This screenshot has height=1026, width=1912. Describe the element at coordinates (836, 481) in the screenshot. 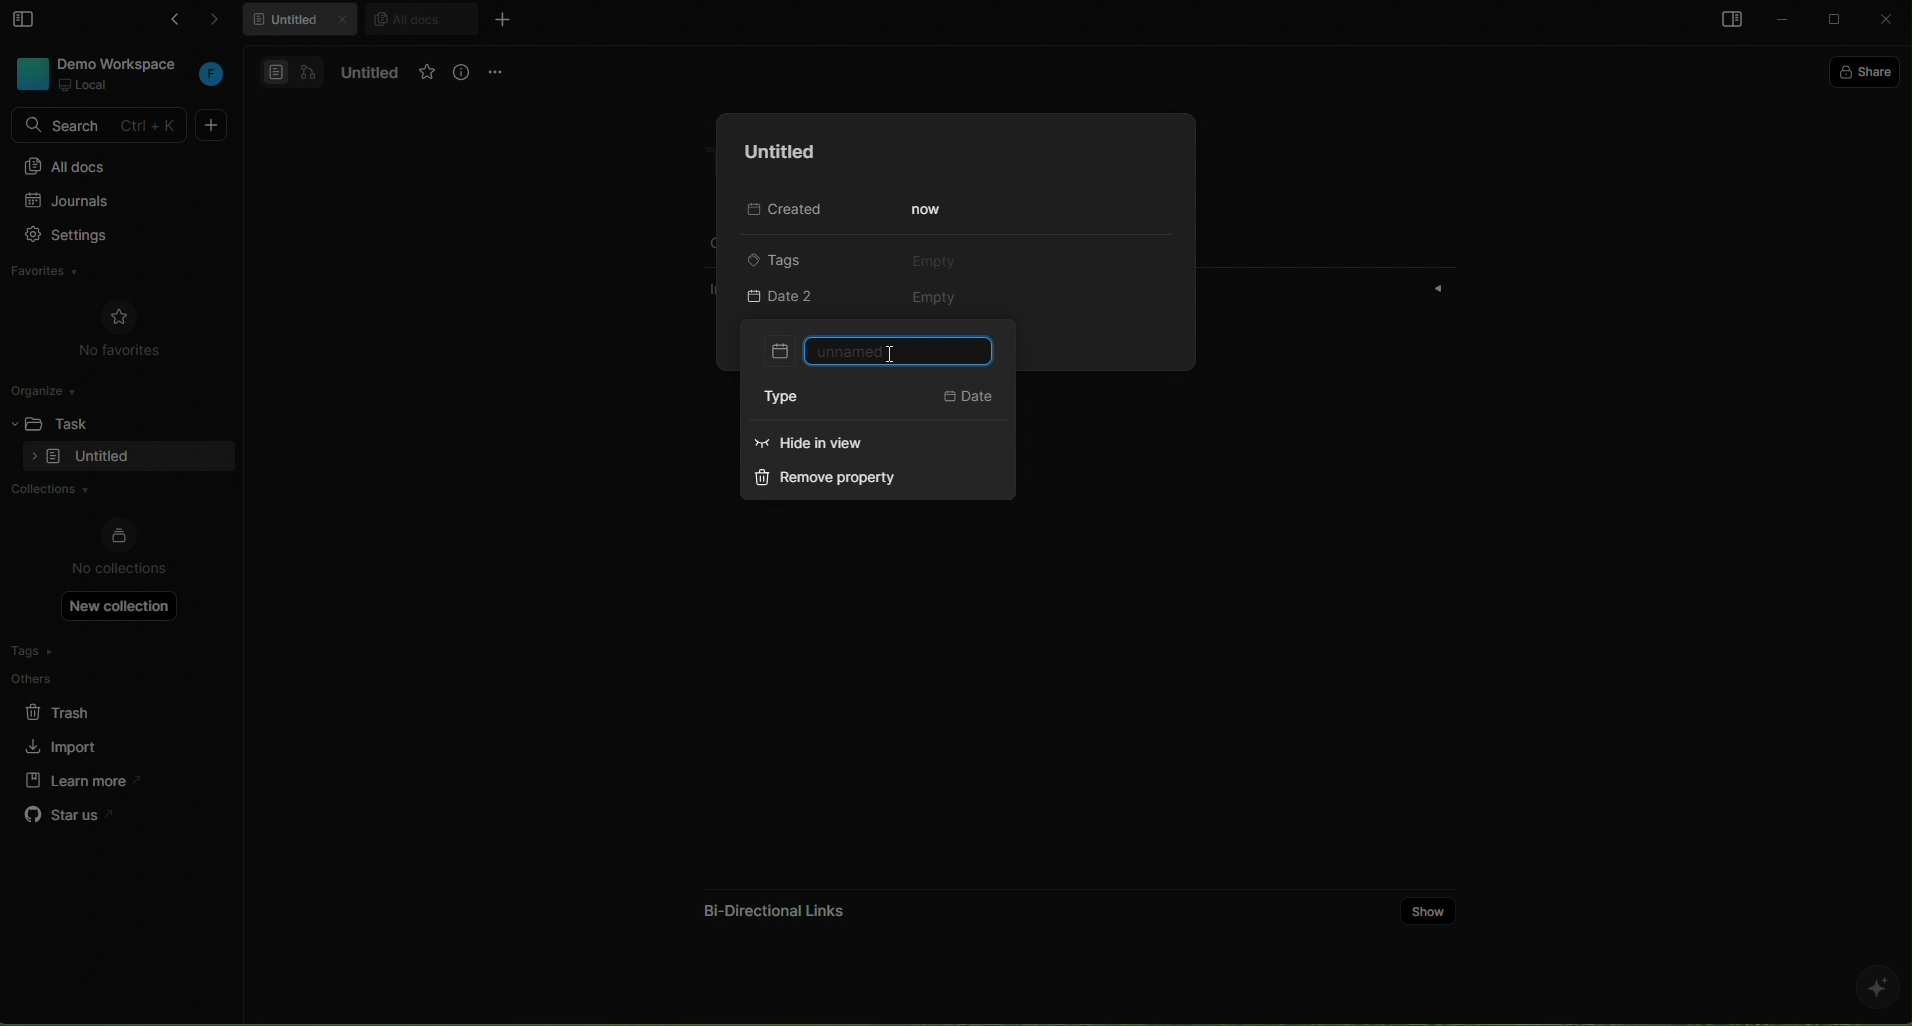

I see `remove property` at that location.